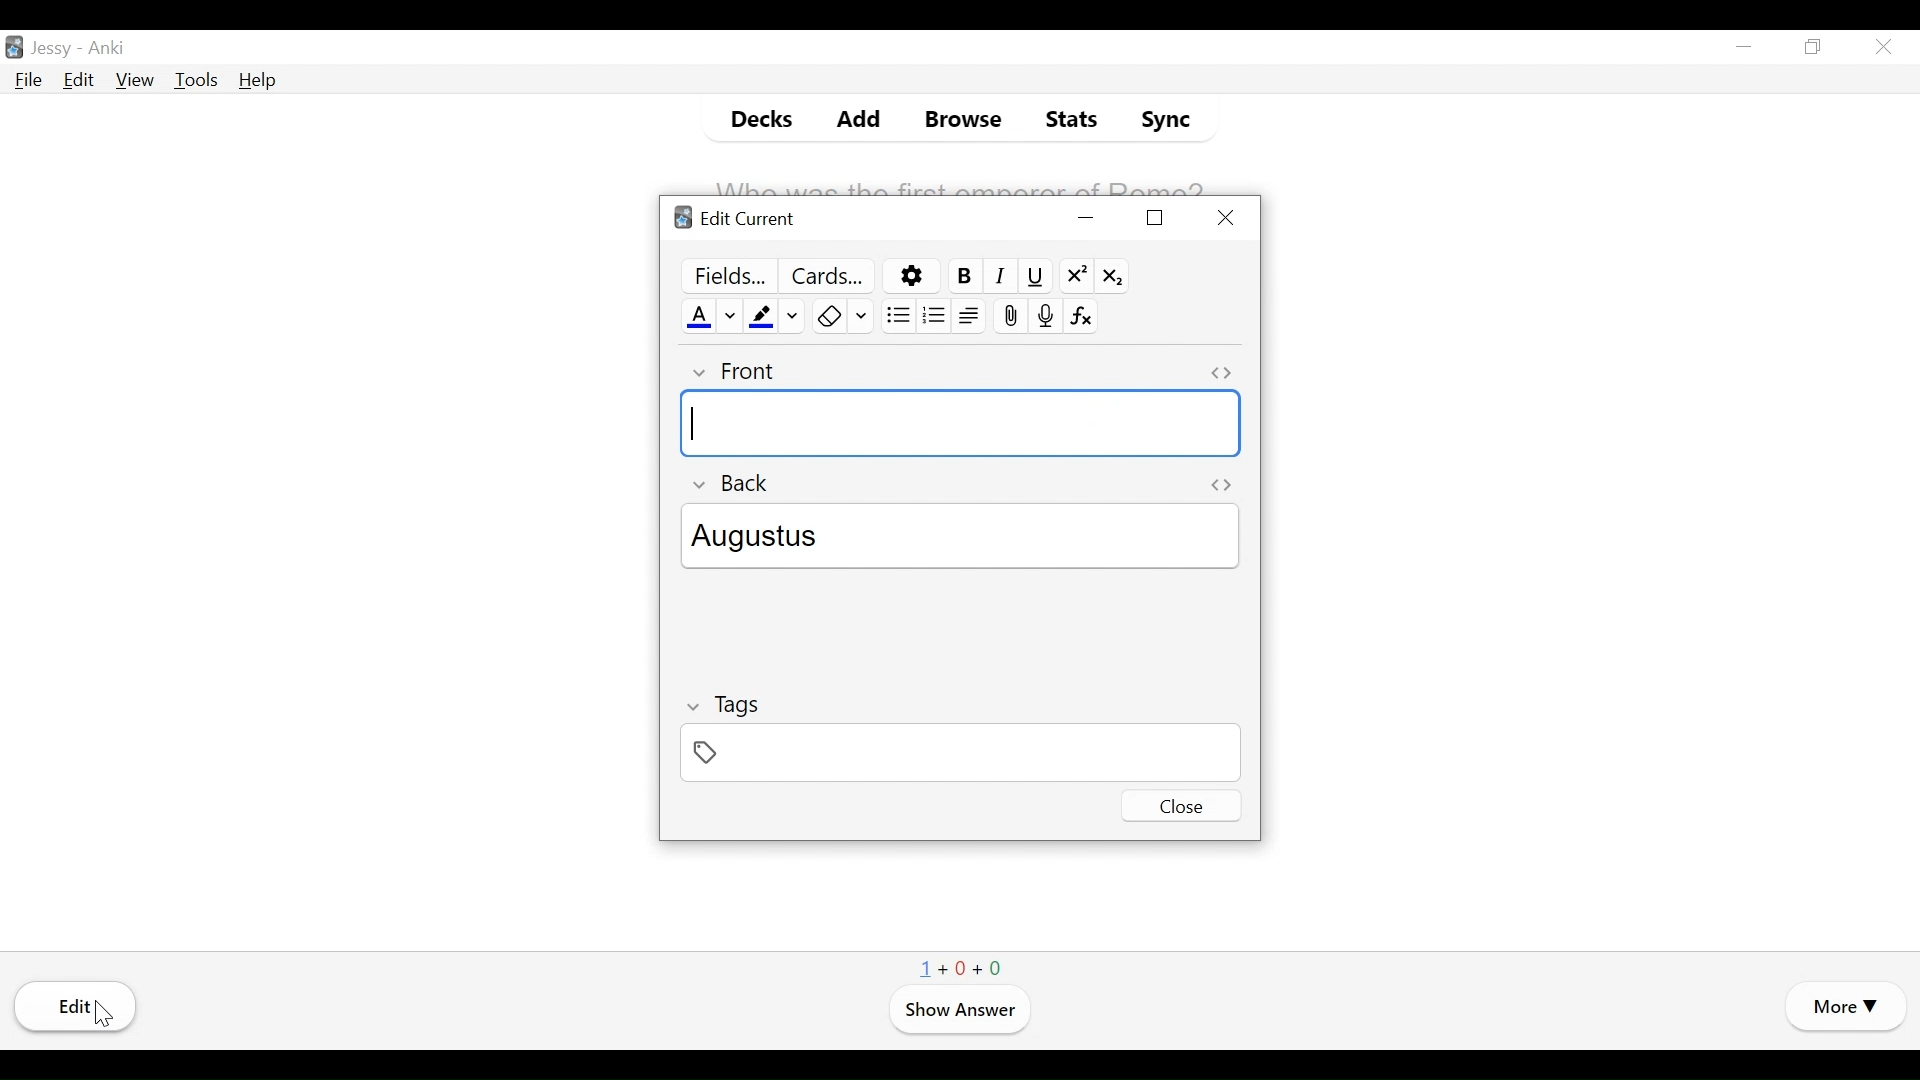  Describe the element at coordinates (1034, 276) in the screenshot. I see `Underline` at that location.